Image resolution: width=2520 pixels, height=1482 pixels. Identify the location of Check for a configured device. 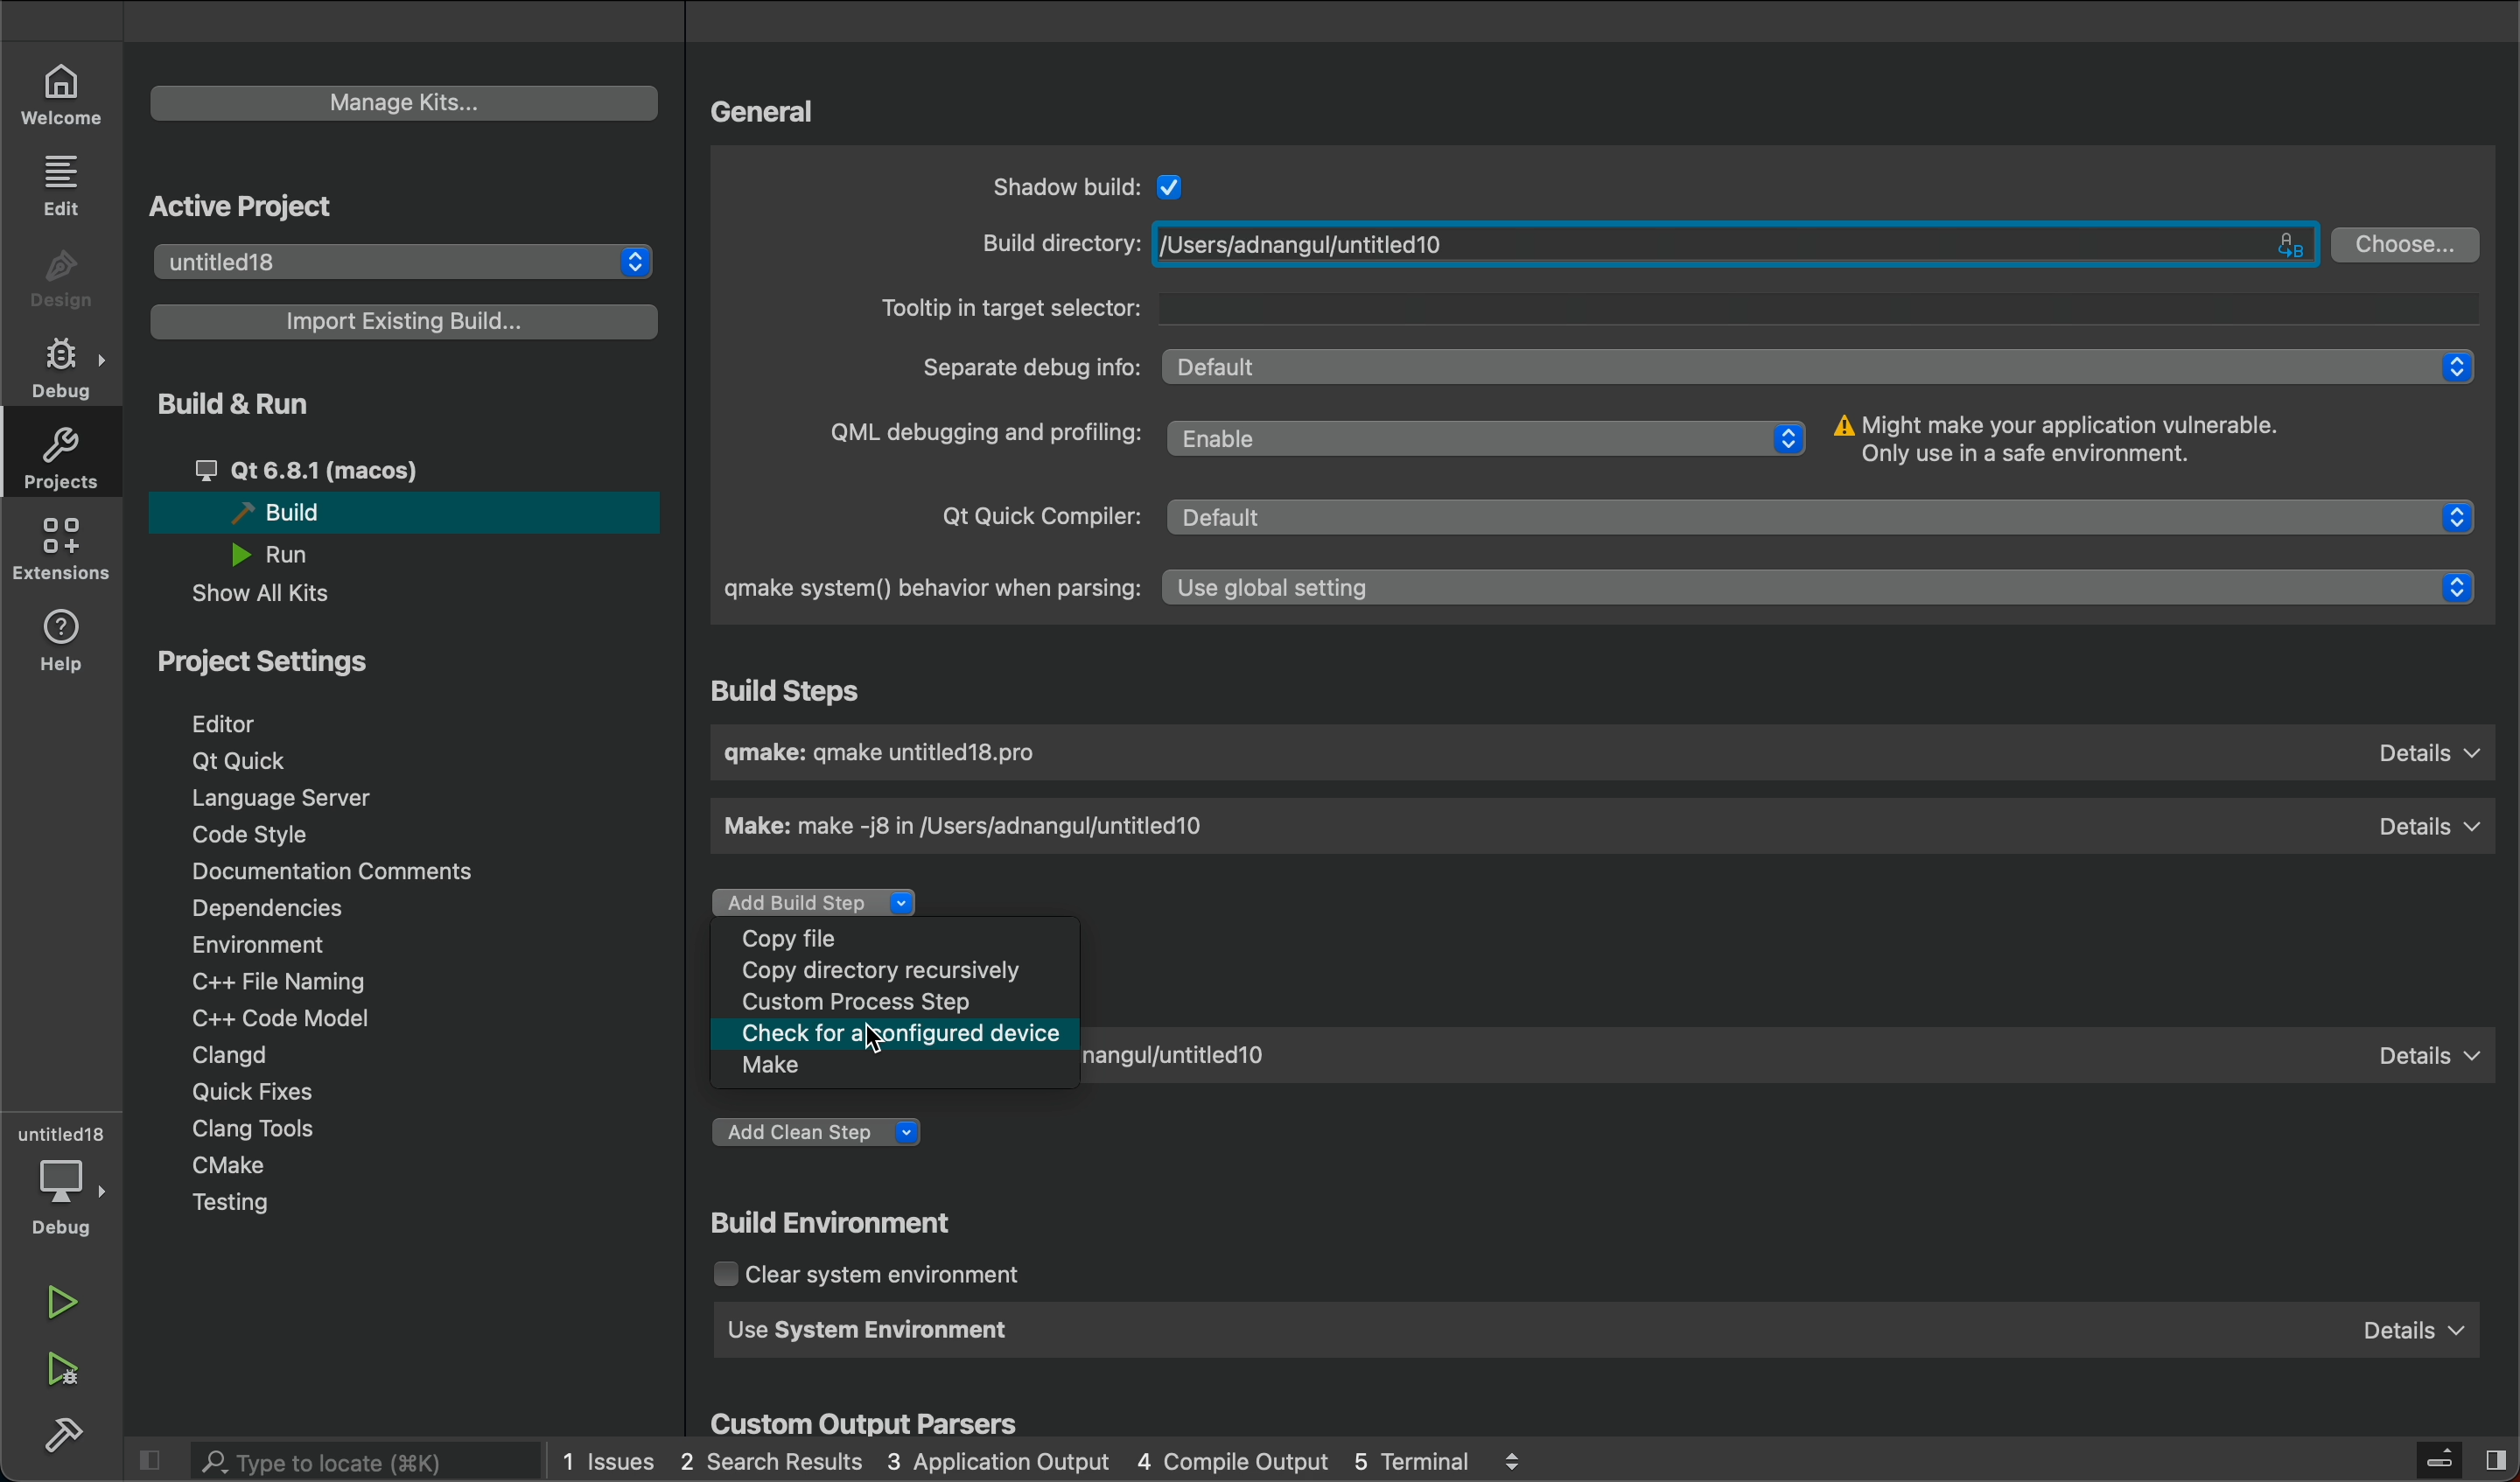
(896, 1033).